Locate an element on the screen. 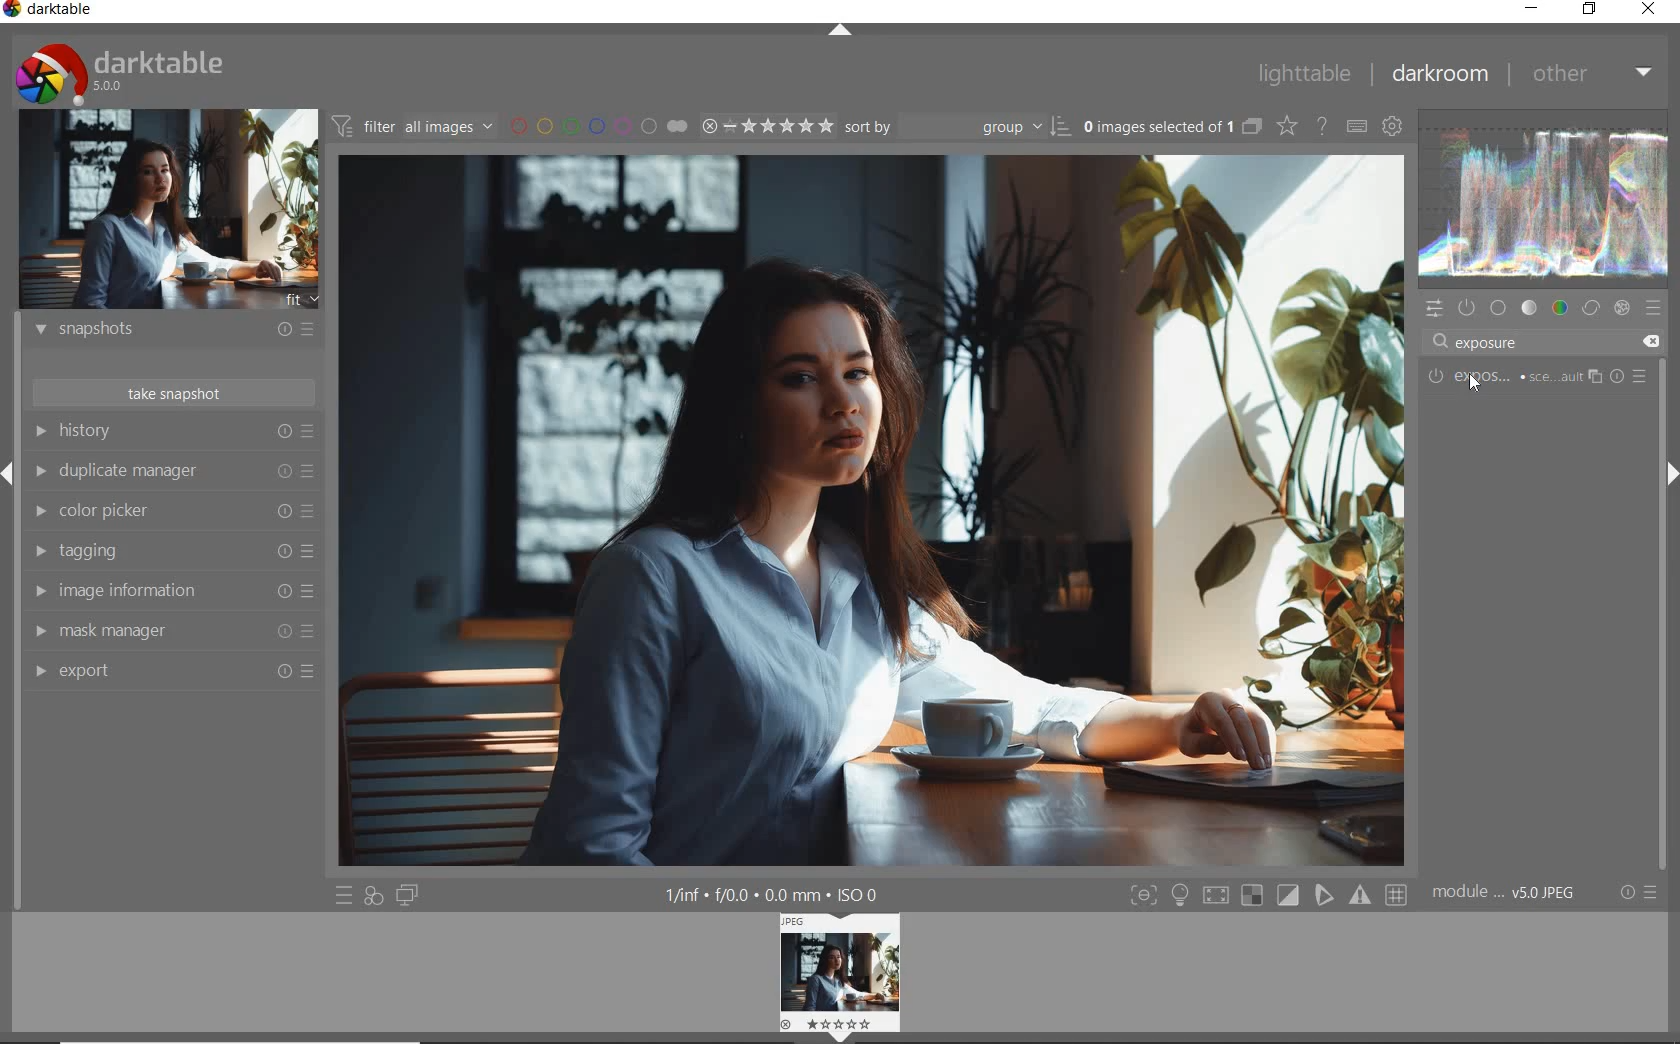  darkroom is located at coordinates (1439, 75).